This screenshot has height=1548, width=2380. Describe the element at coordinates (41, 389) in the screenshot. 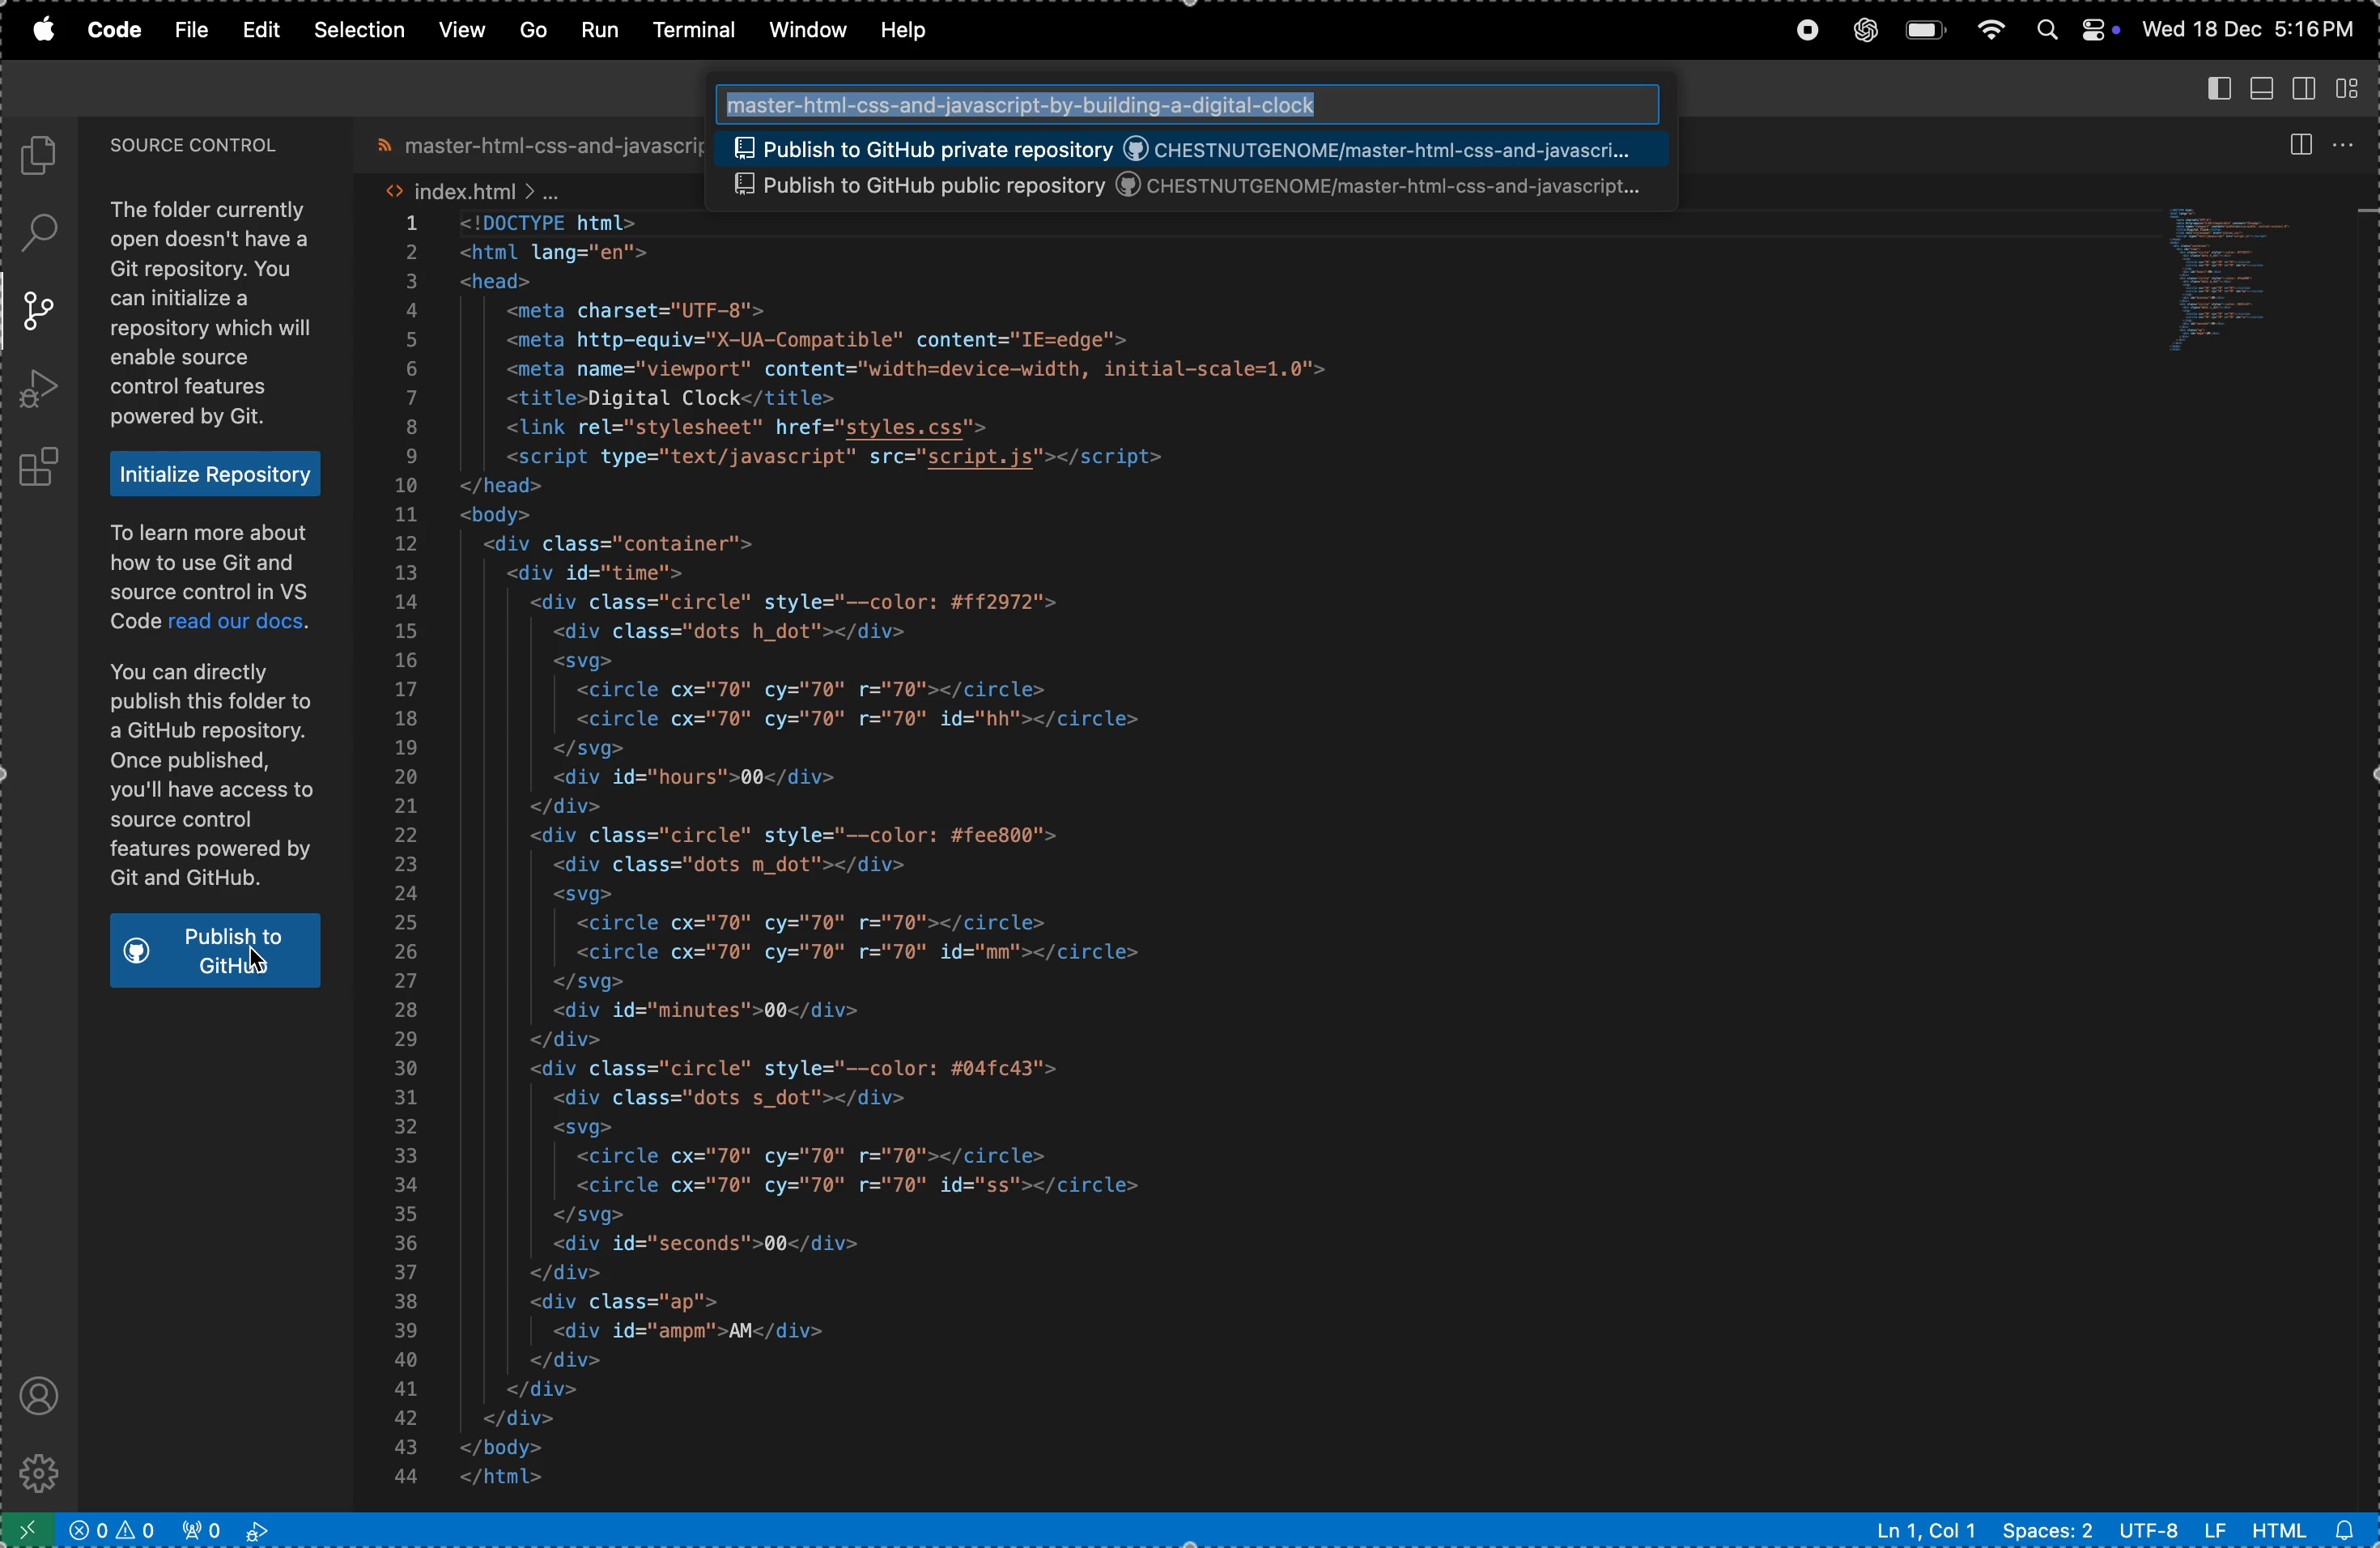

I see `run and debug` at that location.